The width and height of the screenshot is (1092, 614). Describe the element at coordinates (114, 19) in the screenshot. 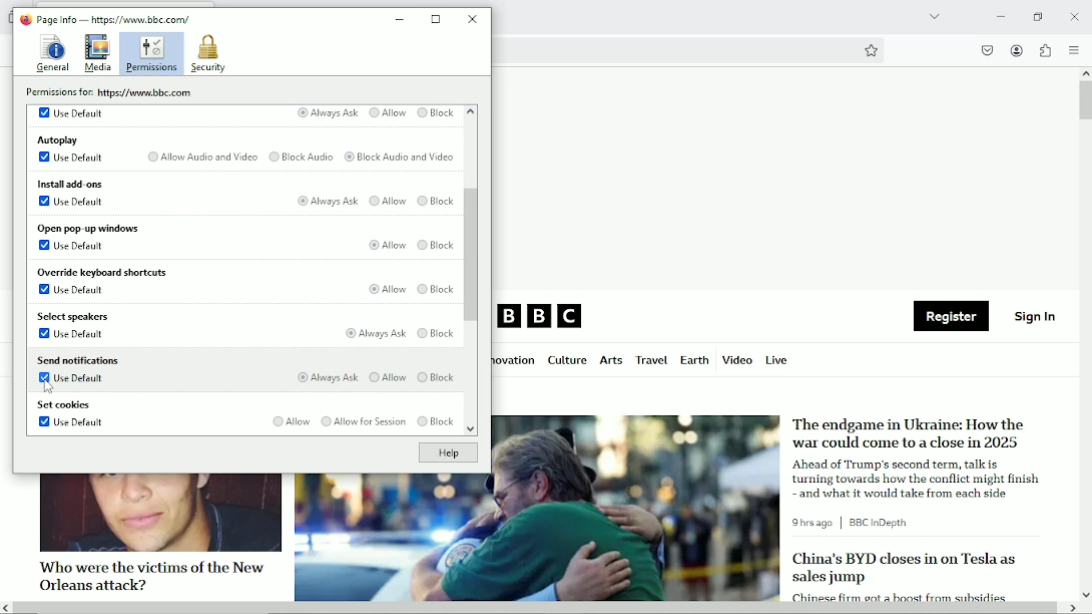

I see `Page Info — https://www.bbe.com/` at that location.